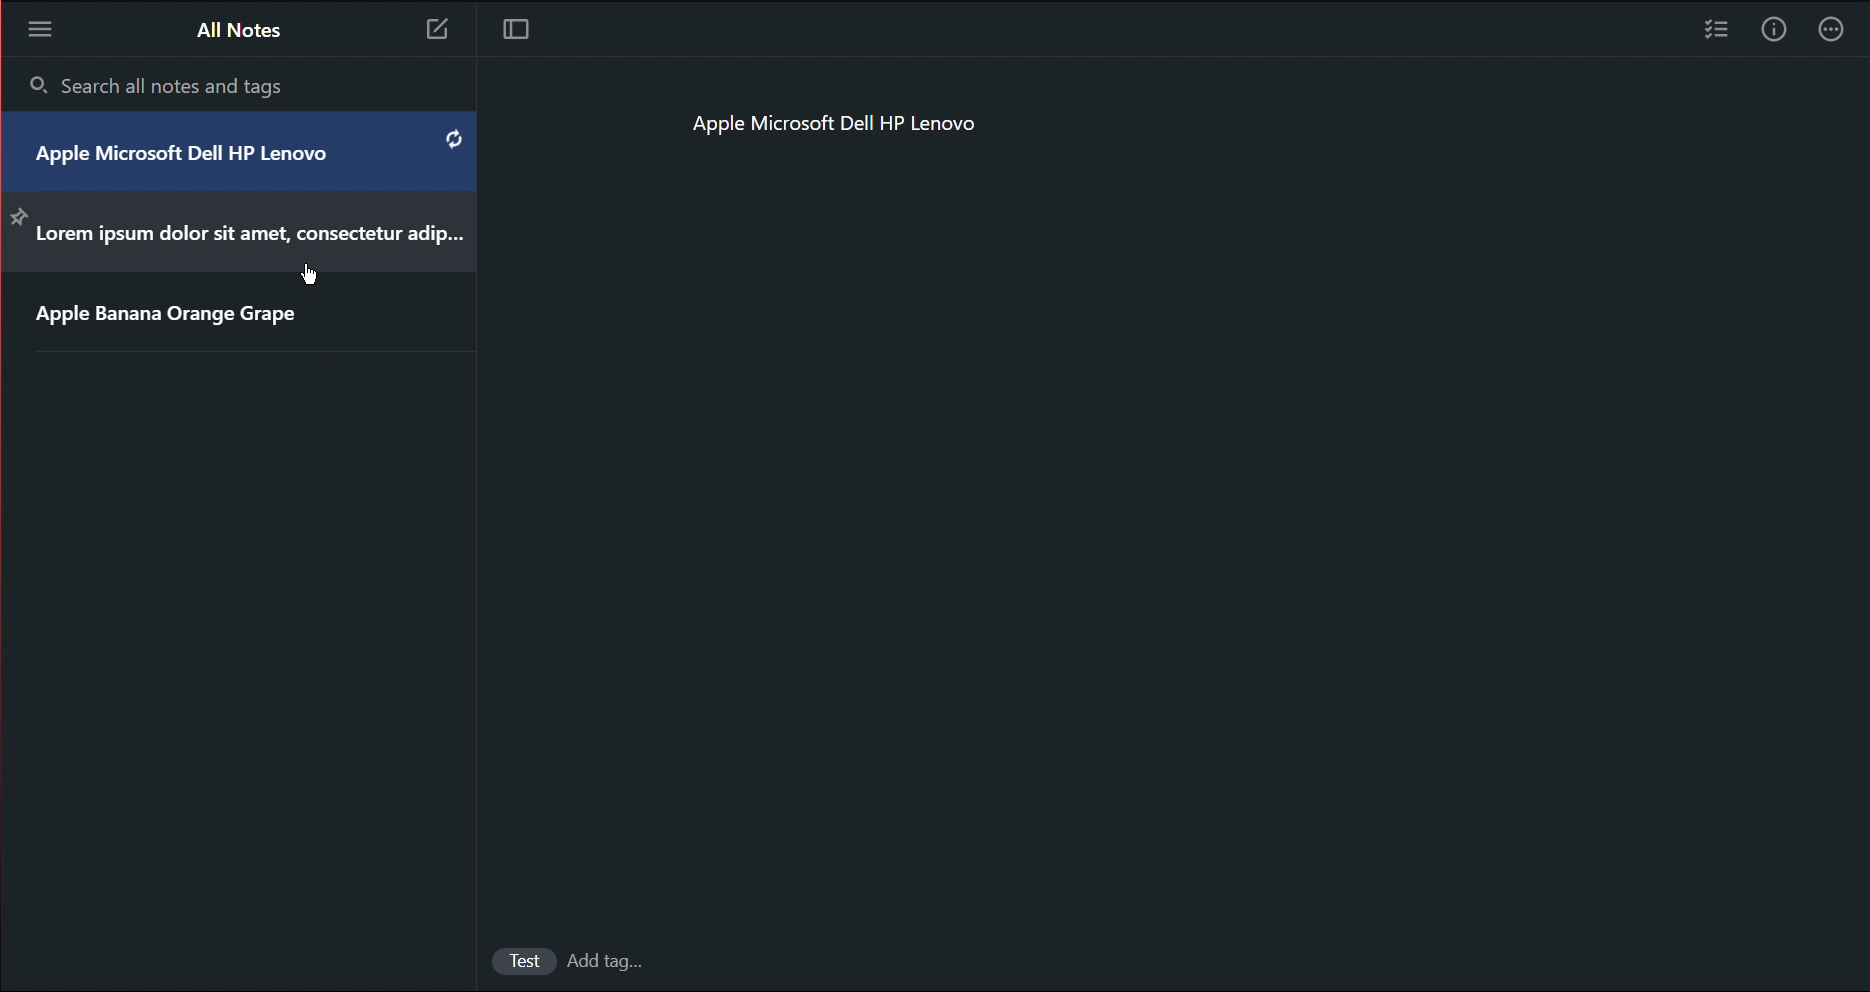 The image size is (1870, 992). I want to click on All Notes, so click(238, 28).